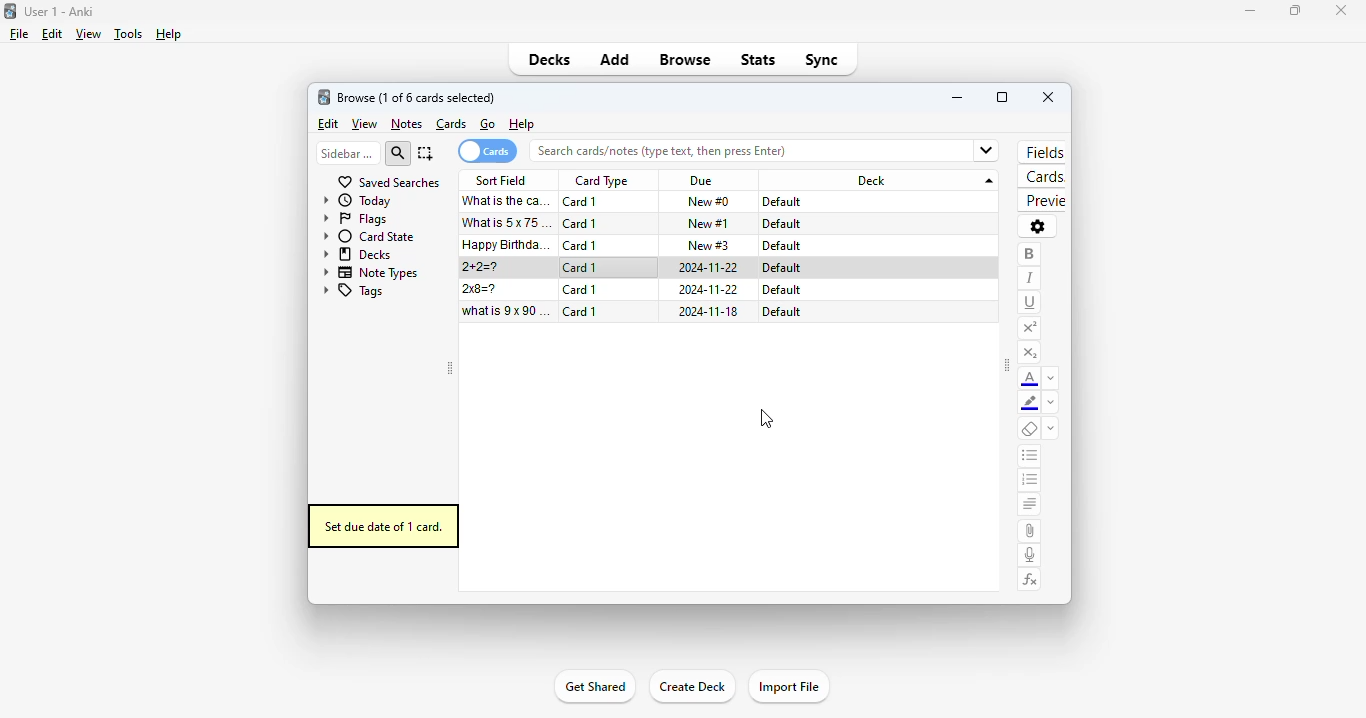  What do you see at coordinates (355, 220) in the screenshot?
I see `flags` at bounding box center [355, 220].